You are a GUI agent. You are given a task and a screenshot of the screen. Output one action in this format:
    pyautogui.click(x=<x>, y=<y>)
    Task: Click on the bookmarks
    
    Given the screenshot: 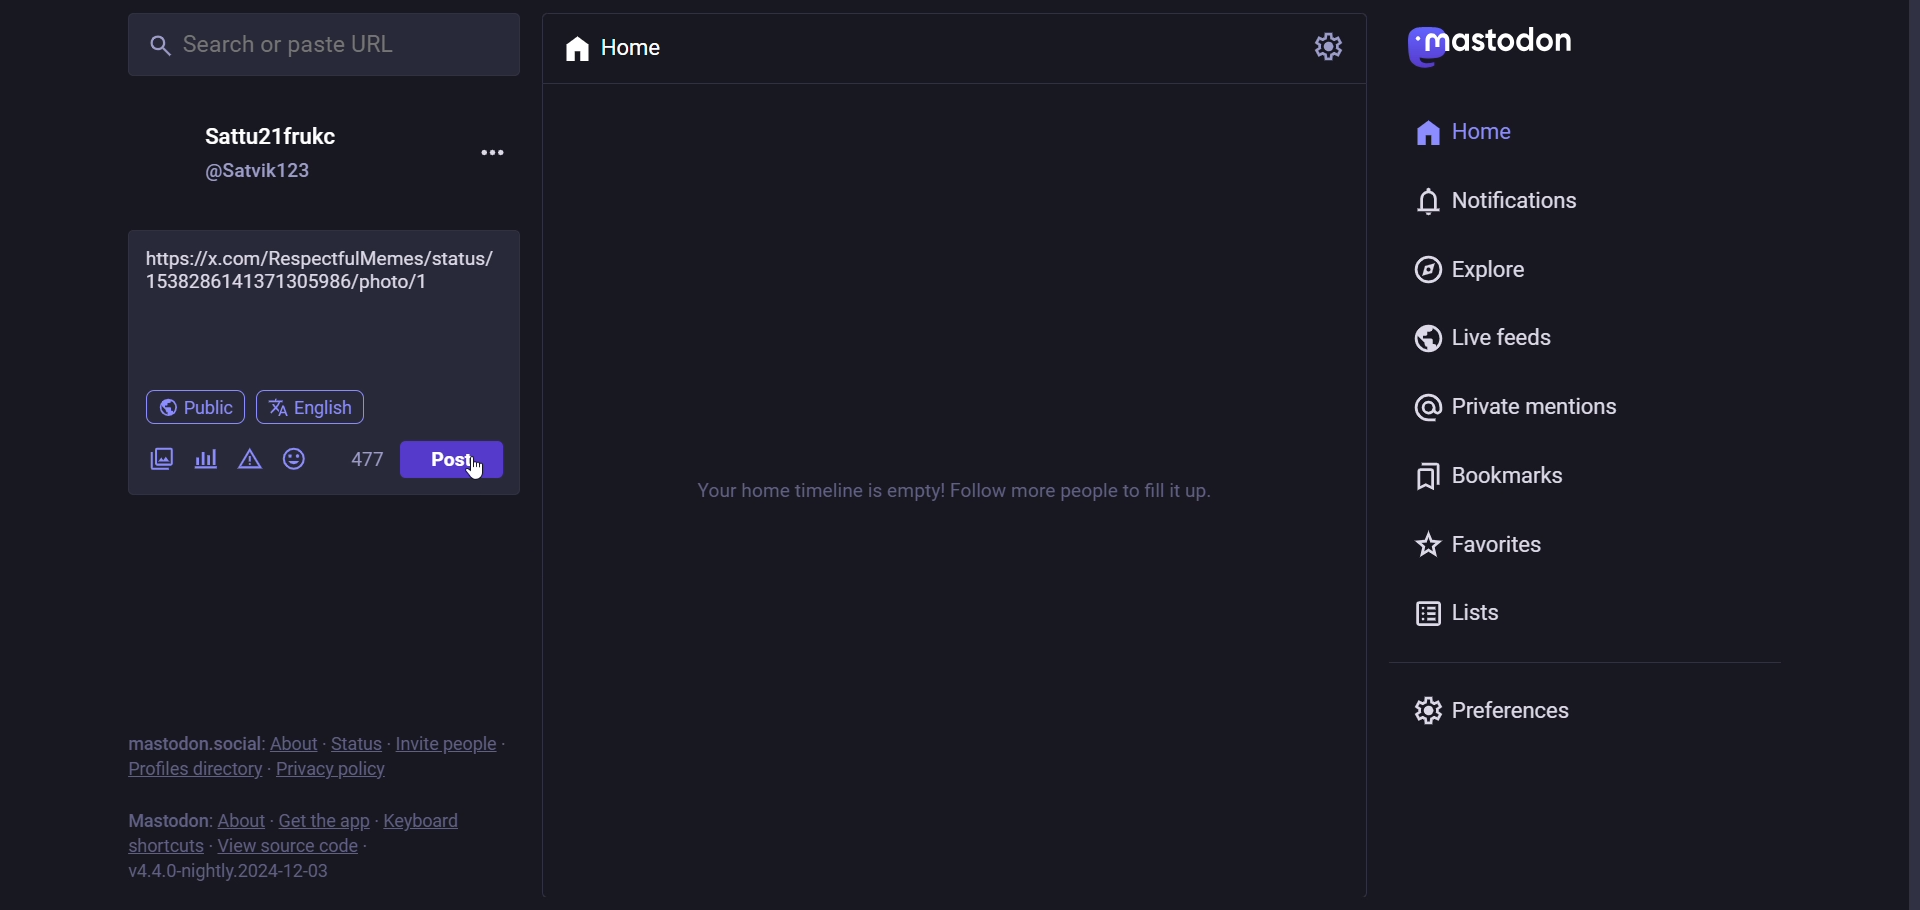 What is the action you would take?
    pyautogui.click(x=1491, y=477)
    